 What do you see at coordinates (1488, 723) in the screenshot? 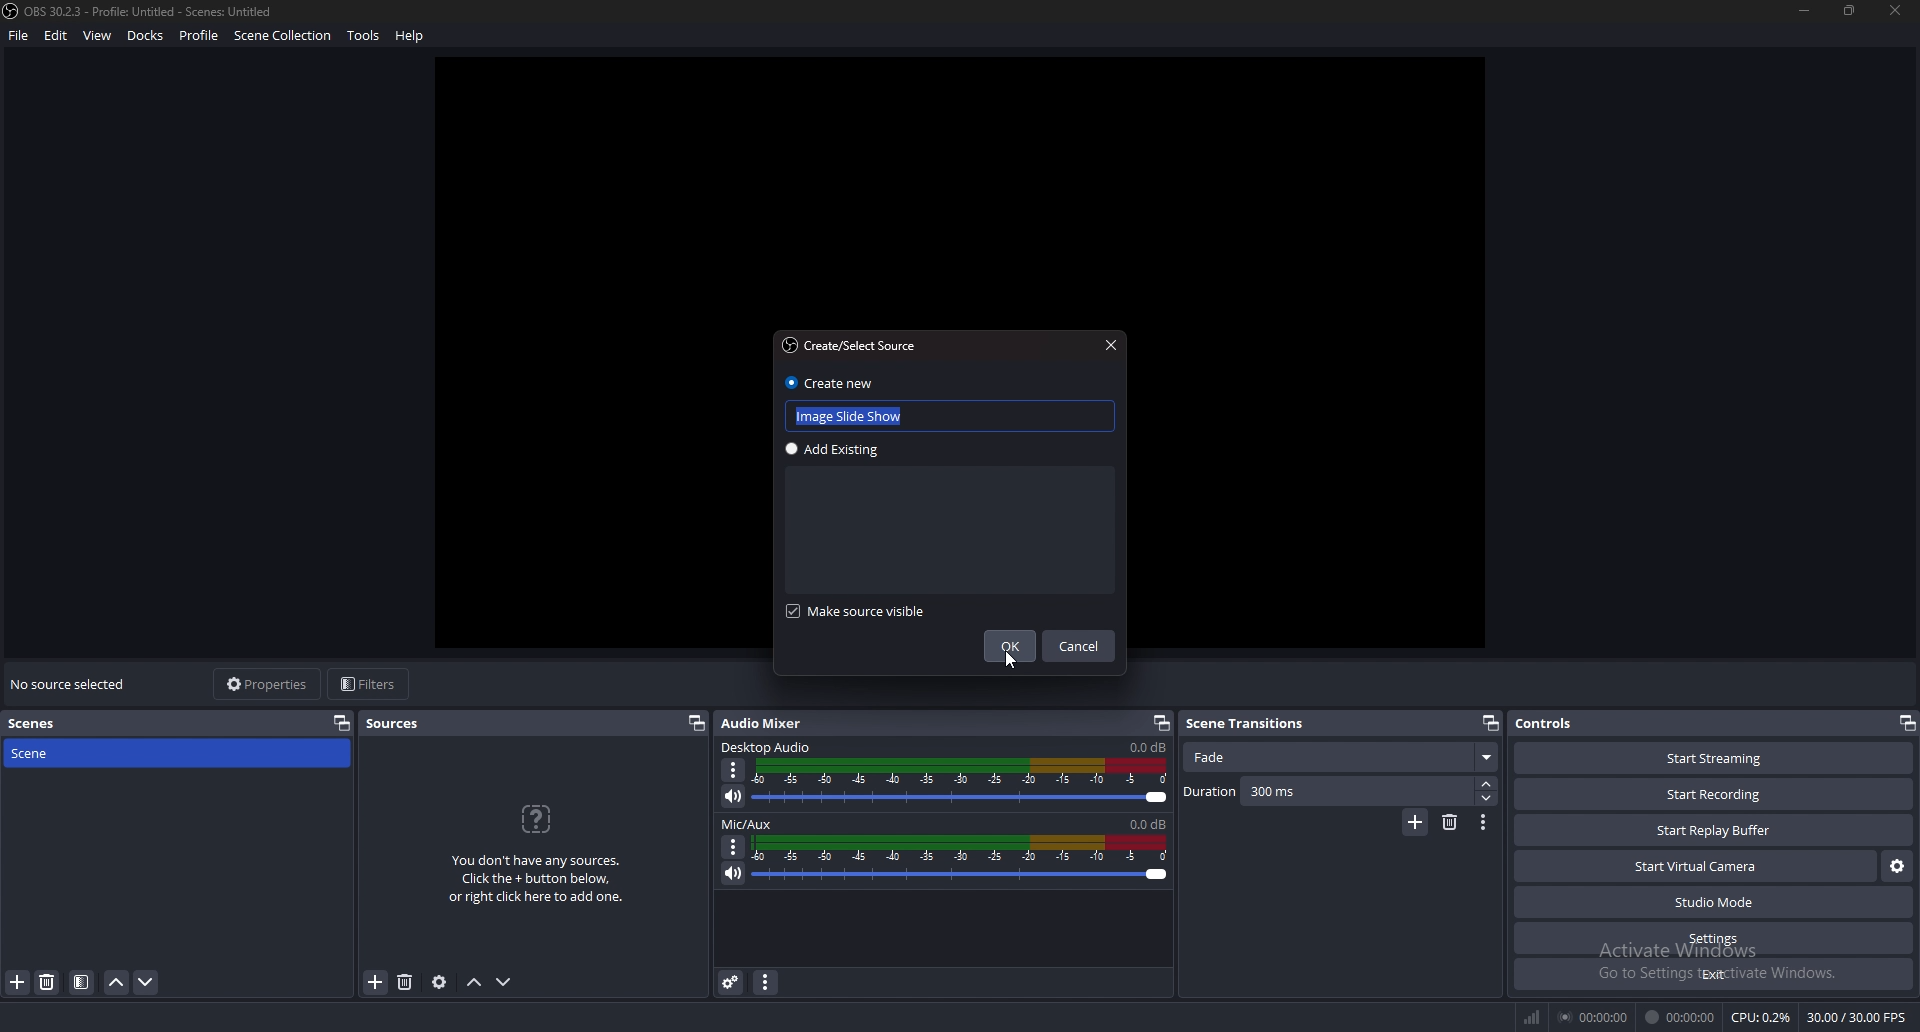
I see `popout` at bounding box center [1488, 723].